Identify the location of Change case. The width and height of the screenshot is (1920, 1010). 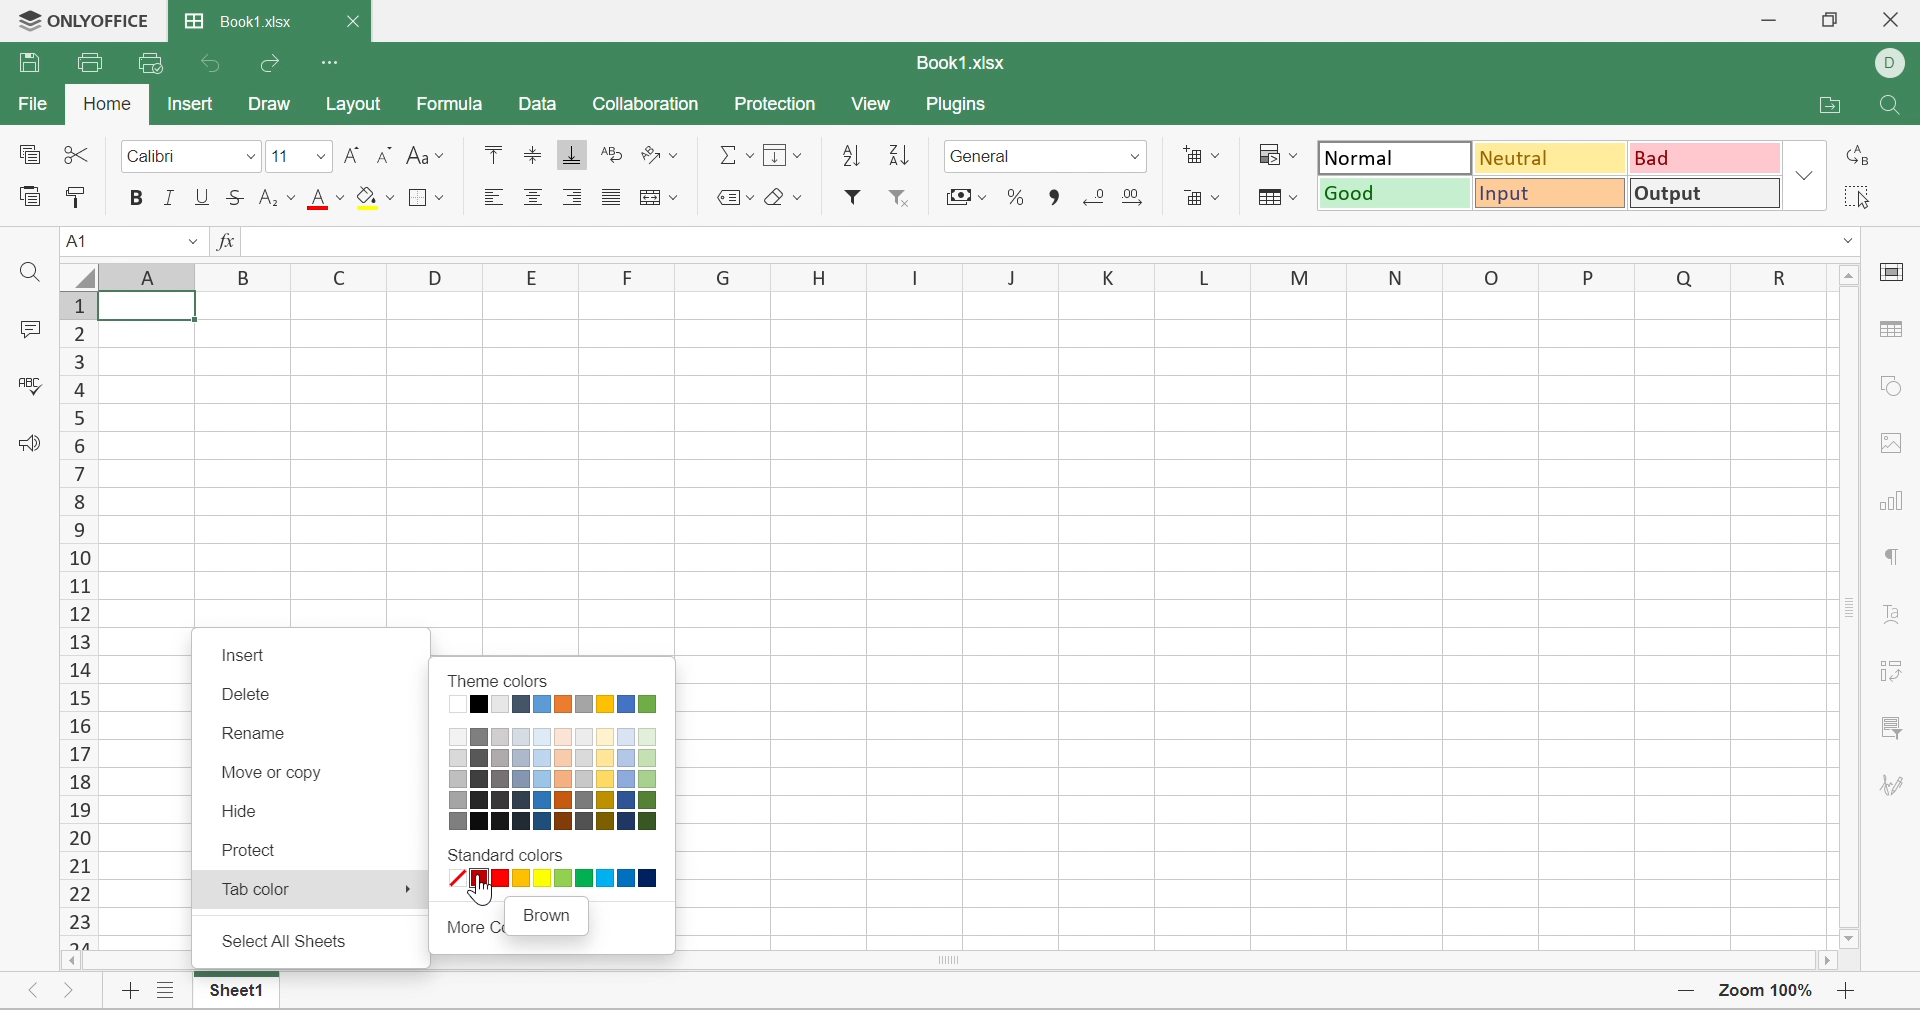
(423, 155).